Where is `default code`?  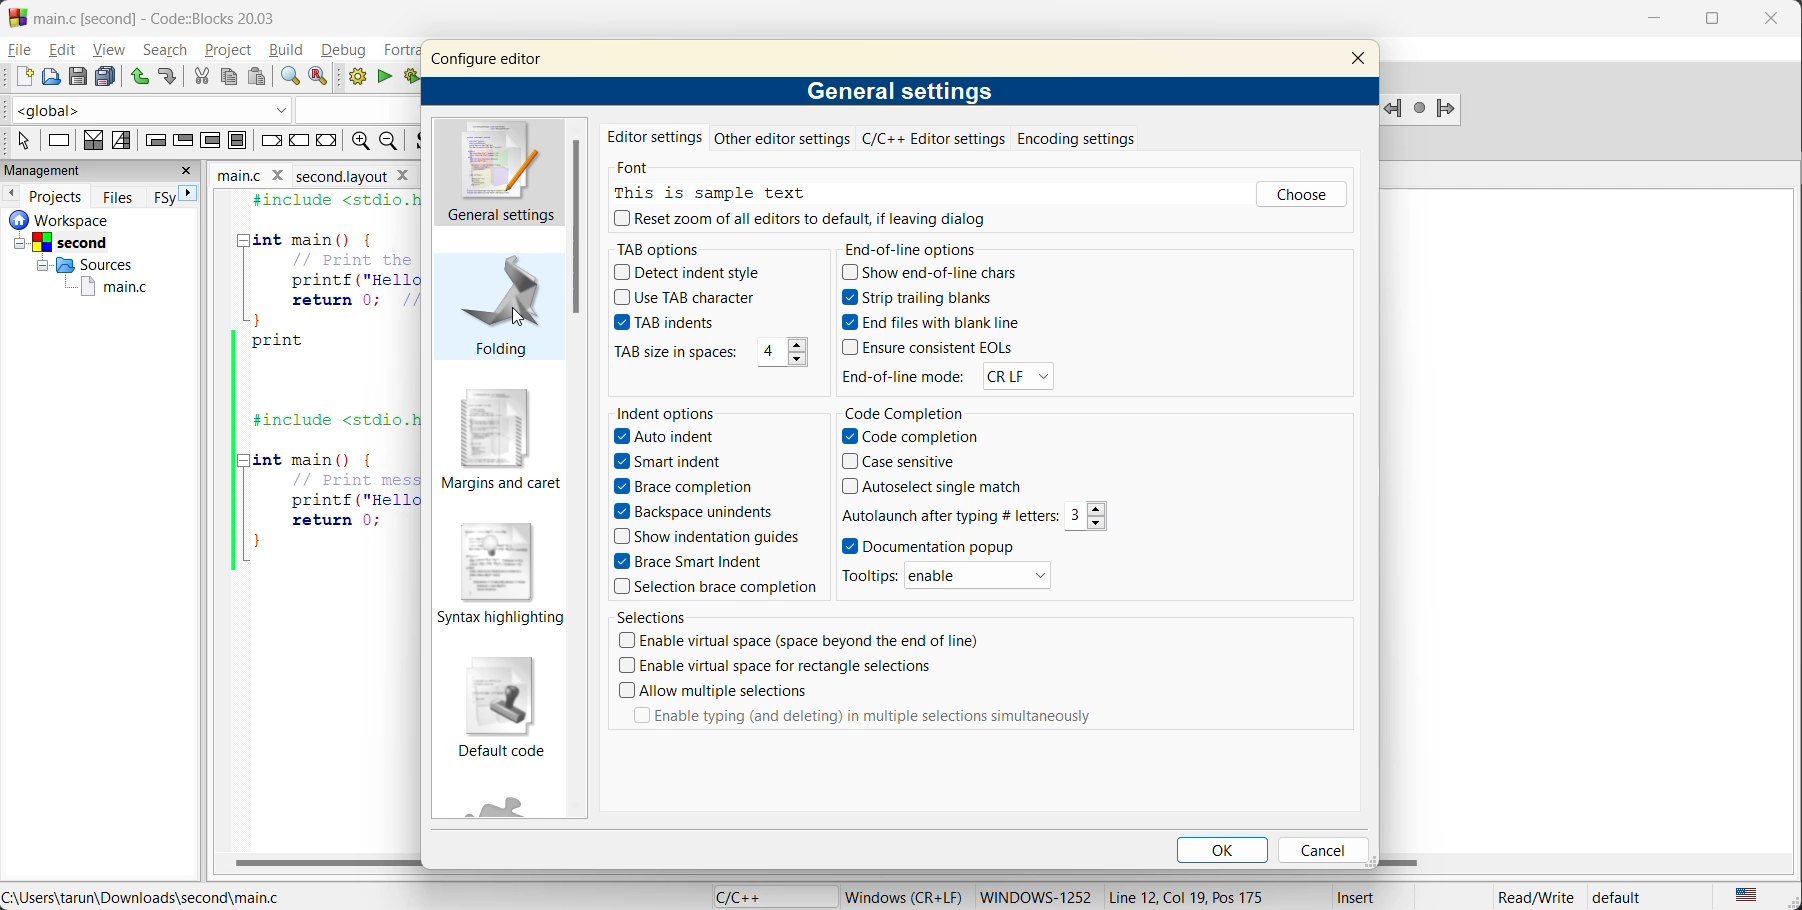 default code is located at coordinates (502, 704).